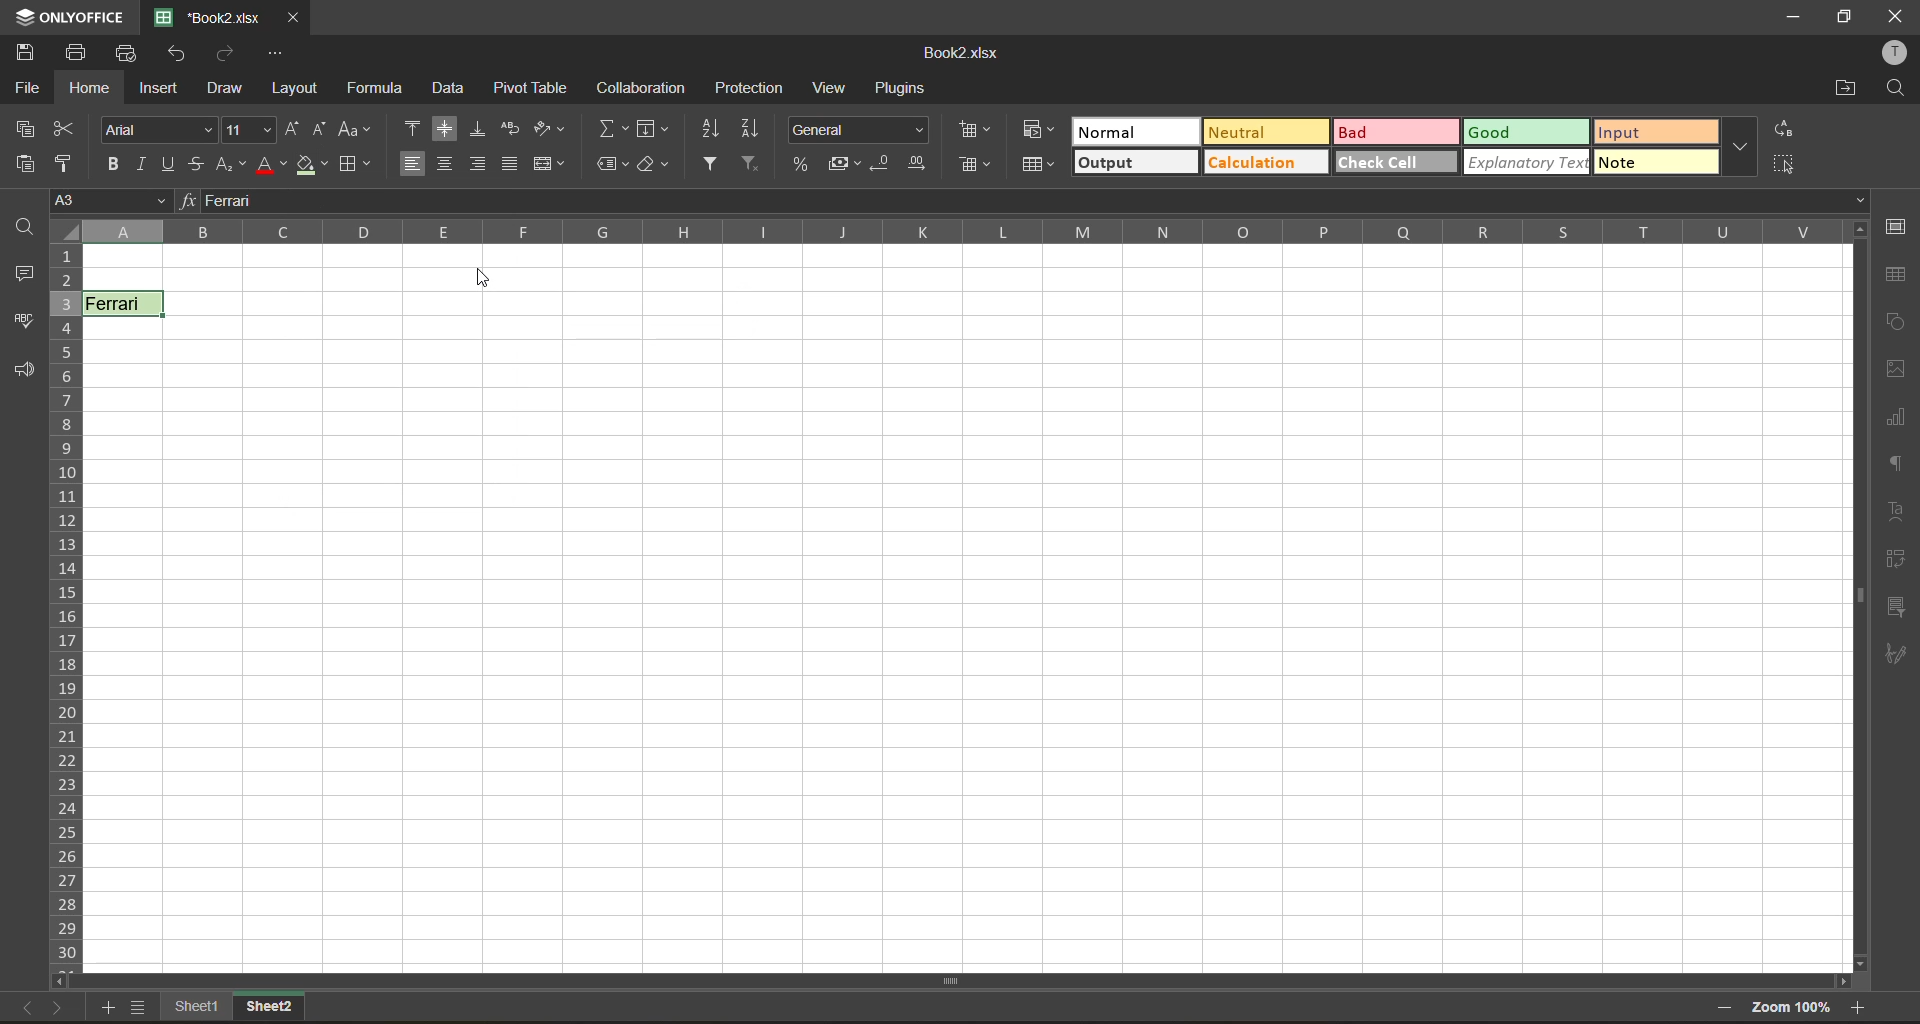  What do you see at coordinates (1262, 160) in the screenshot?
I see `calculation` at bounding box center [1262, 160].